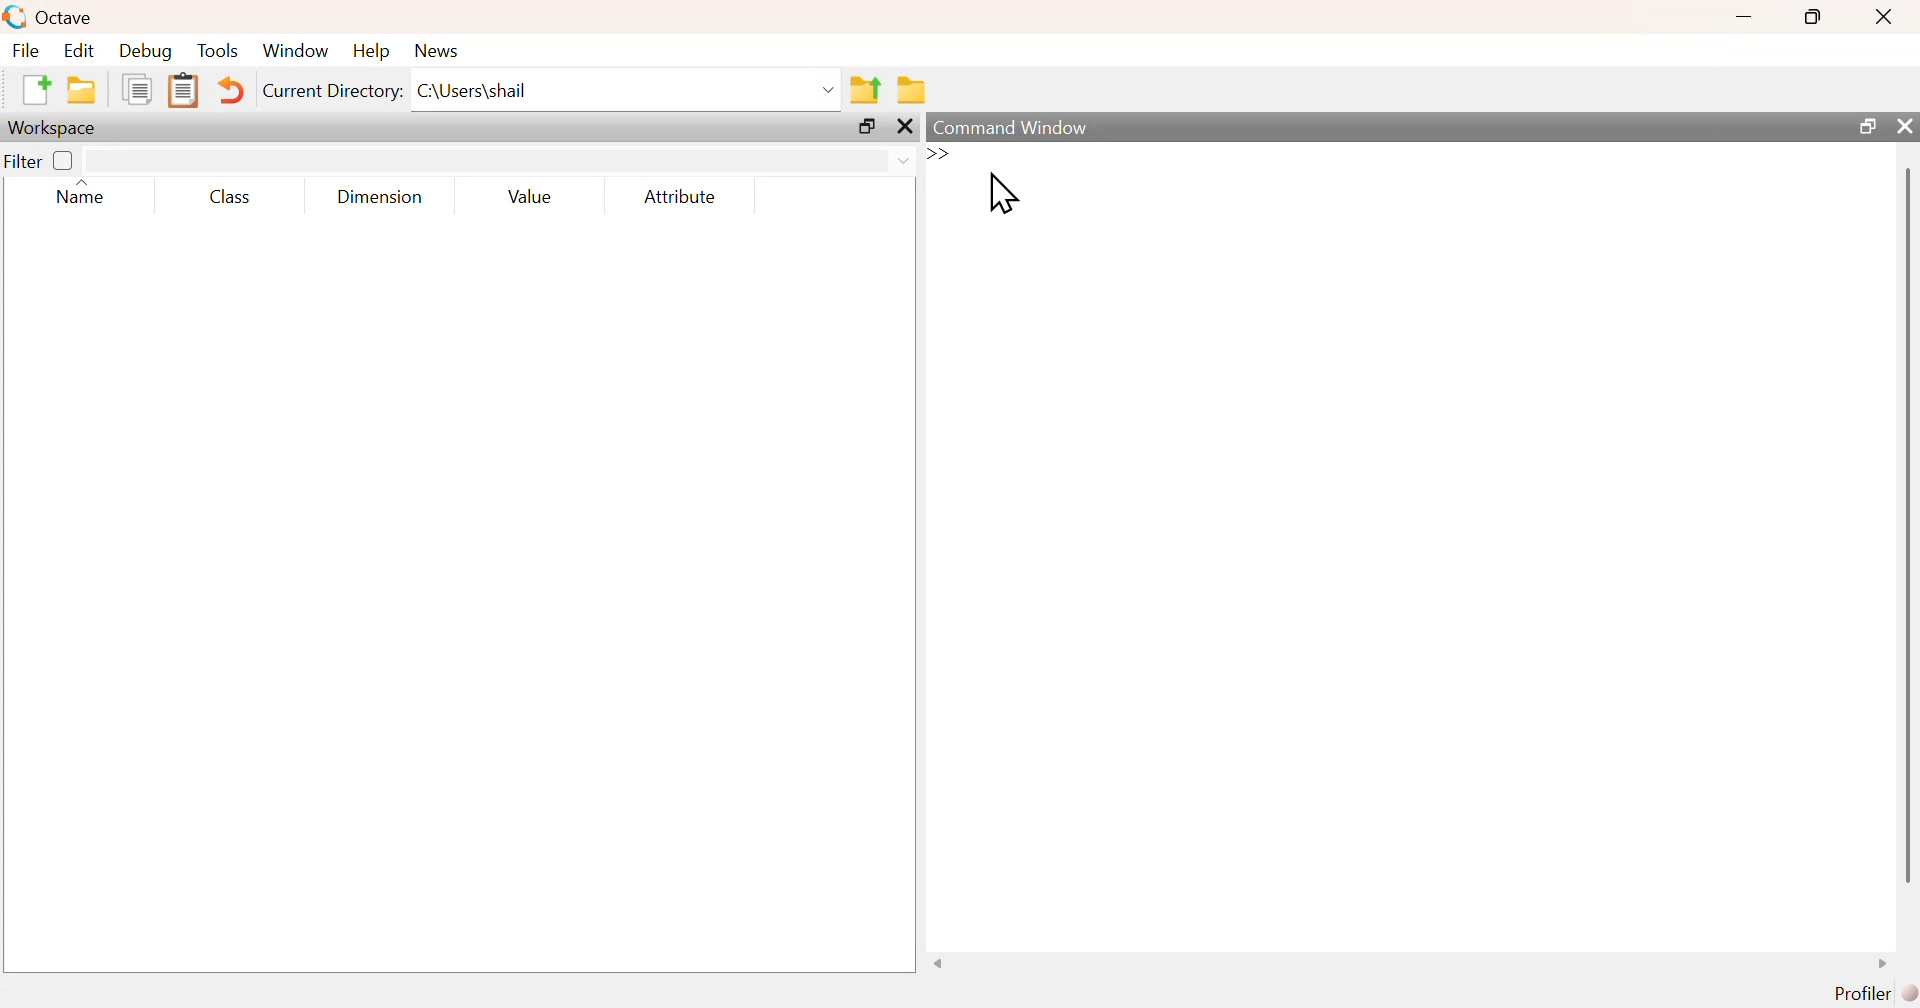 Image resolution: width=1920 pixels, height=1008 pixels. I want to click on Folder, so click(912, 90).